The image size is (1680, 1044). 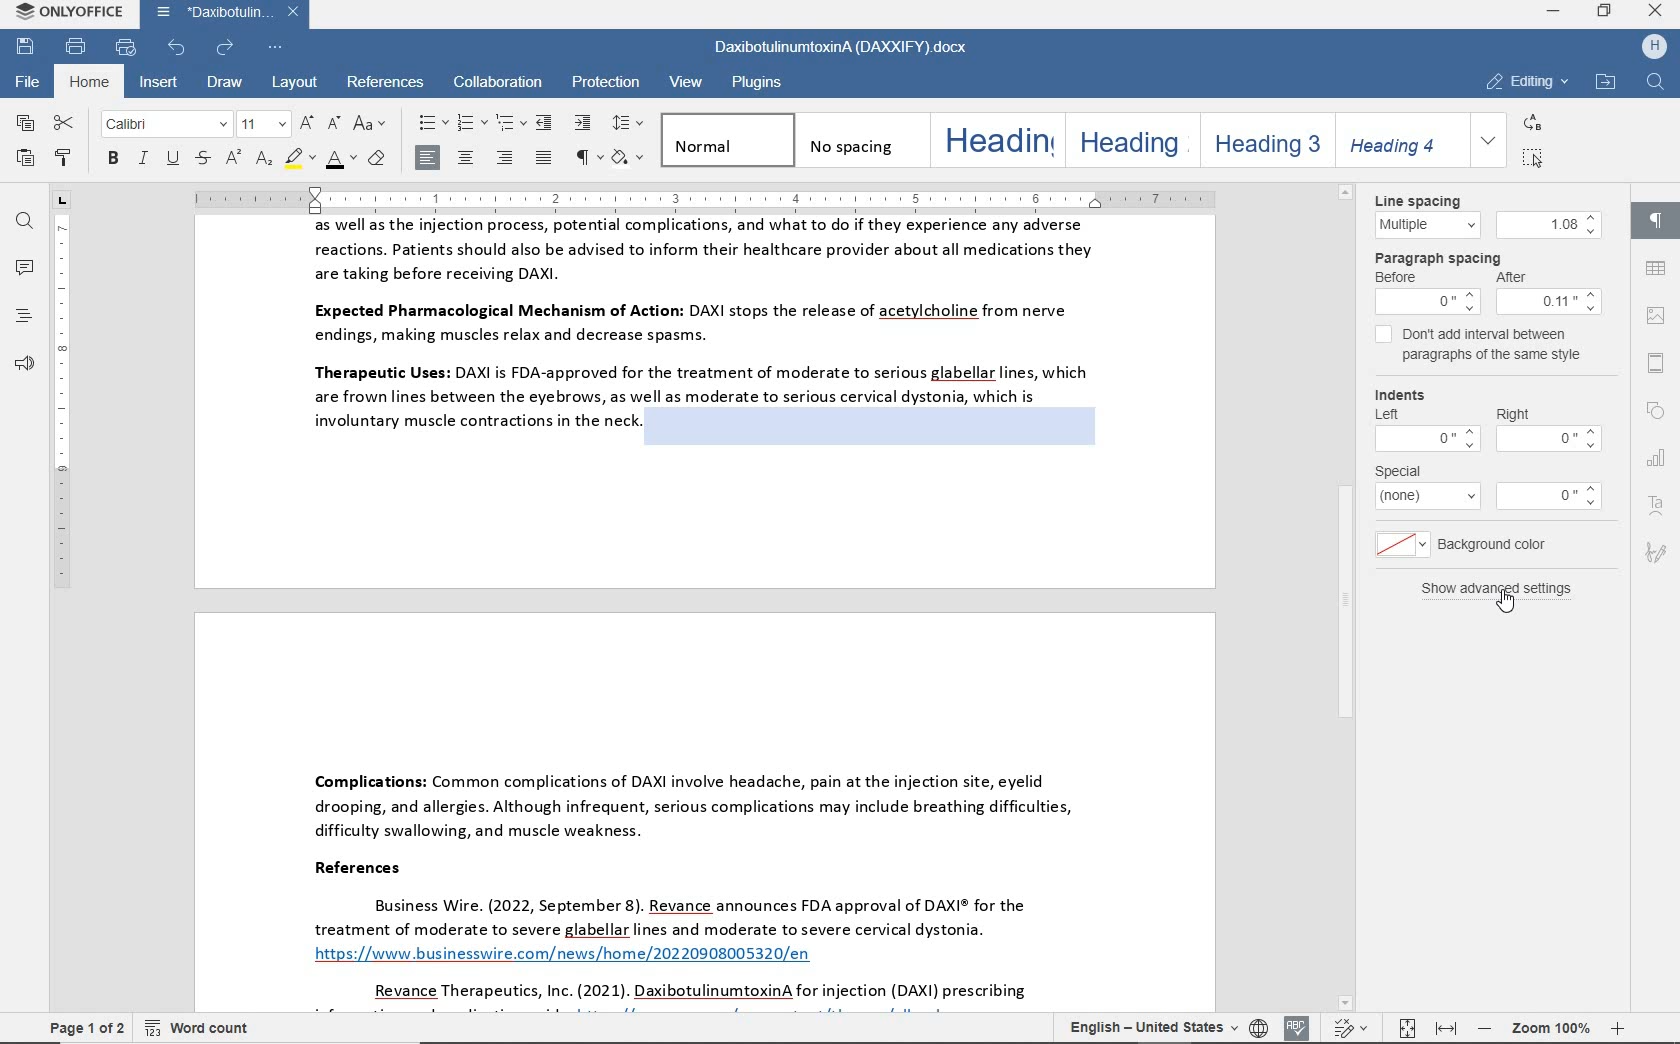 I want to click on subscript, so click(x=264, y=161).